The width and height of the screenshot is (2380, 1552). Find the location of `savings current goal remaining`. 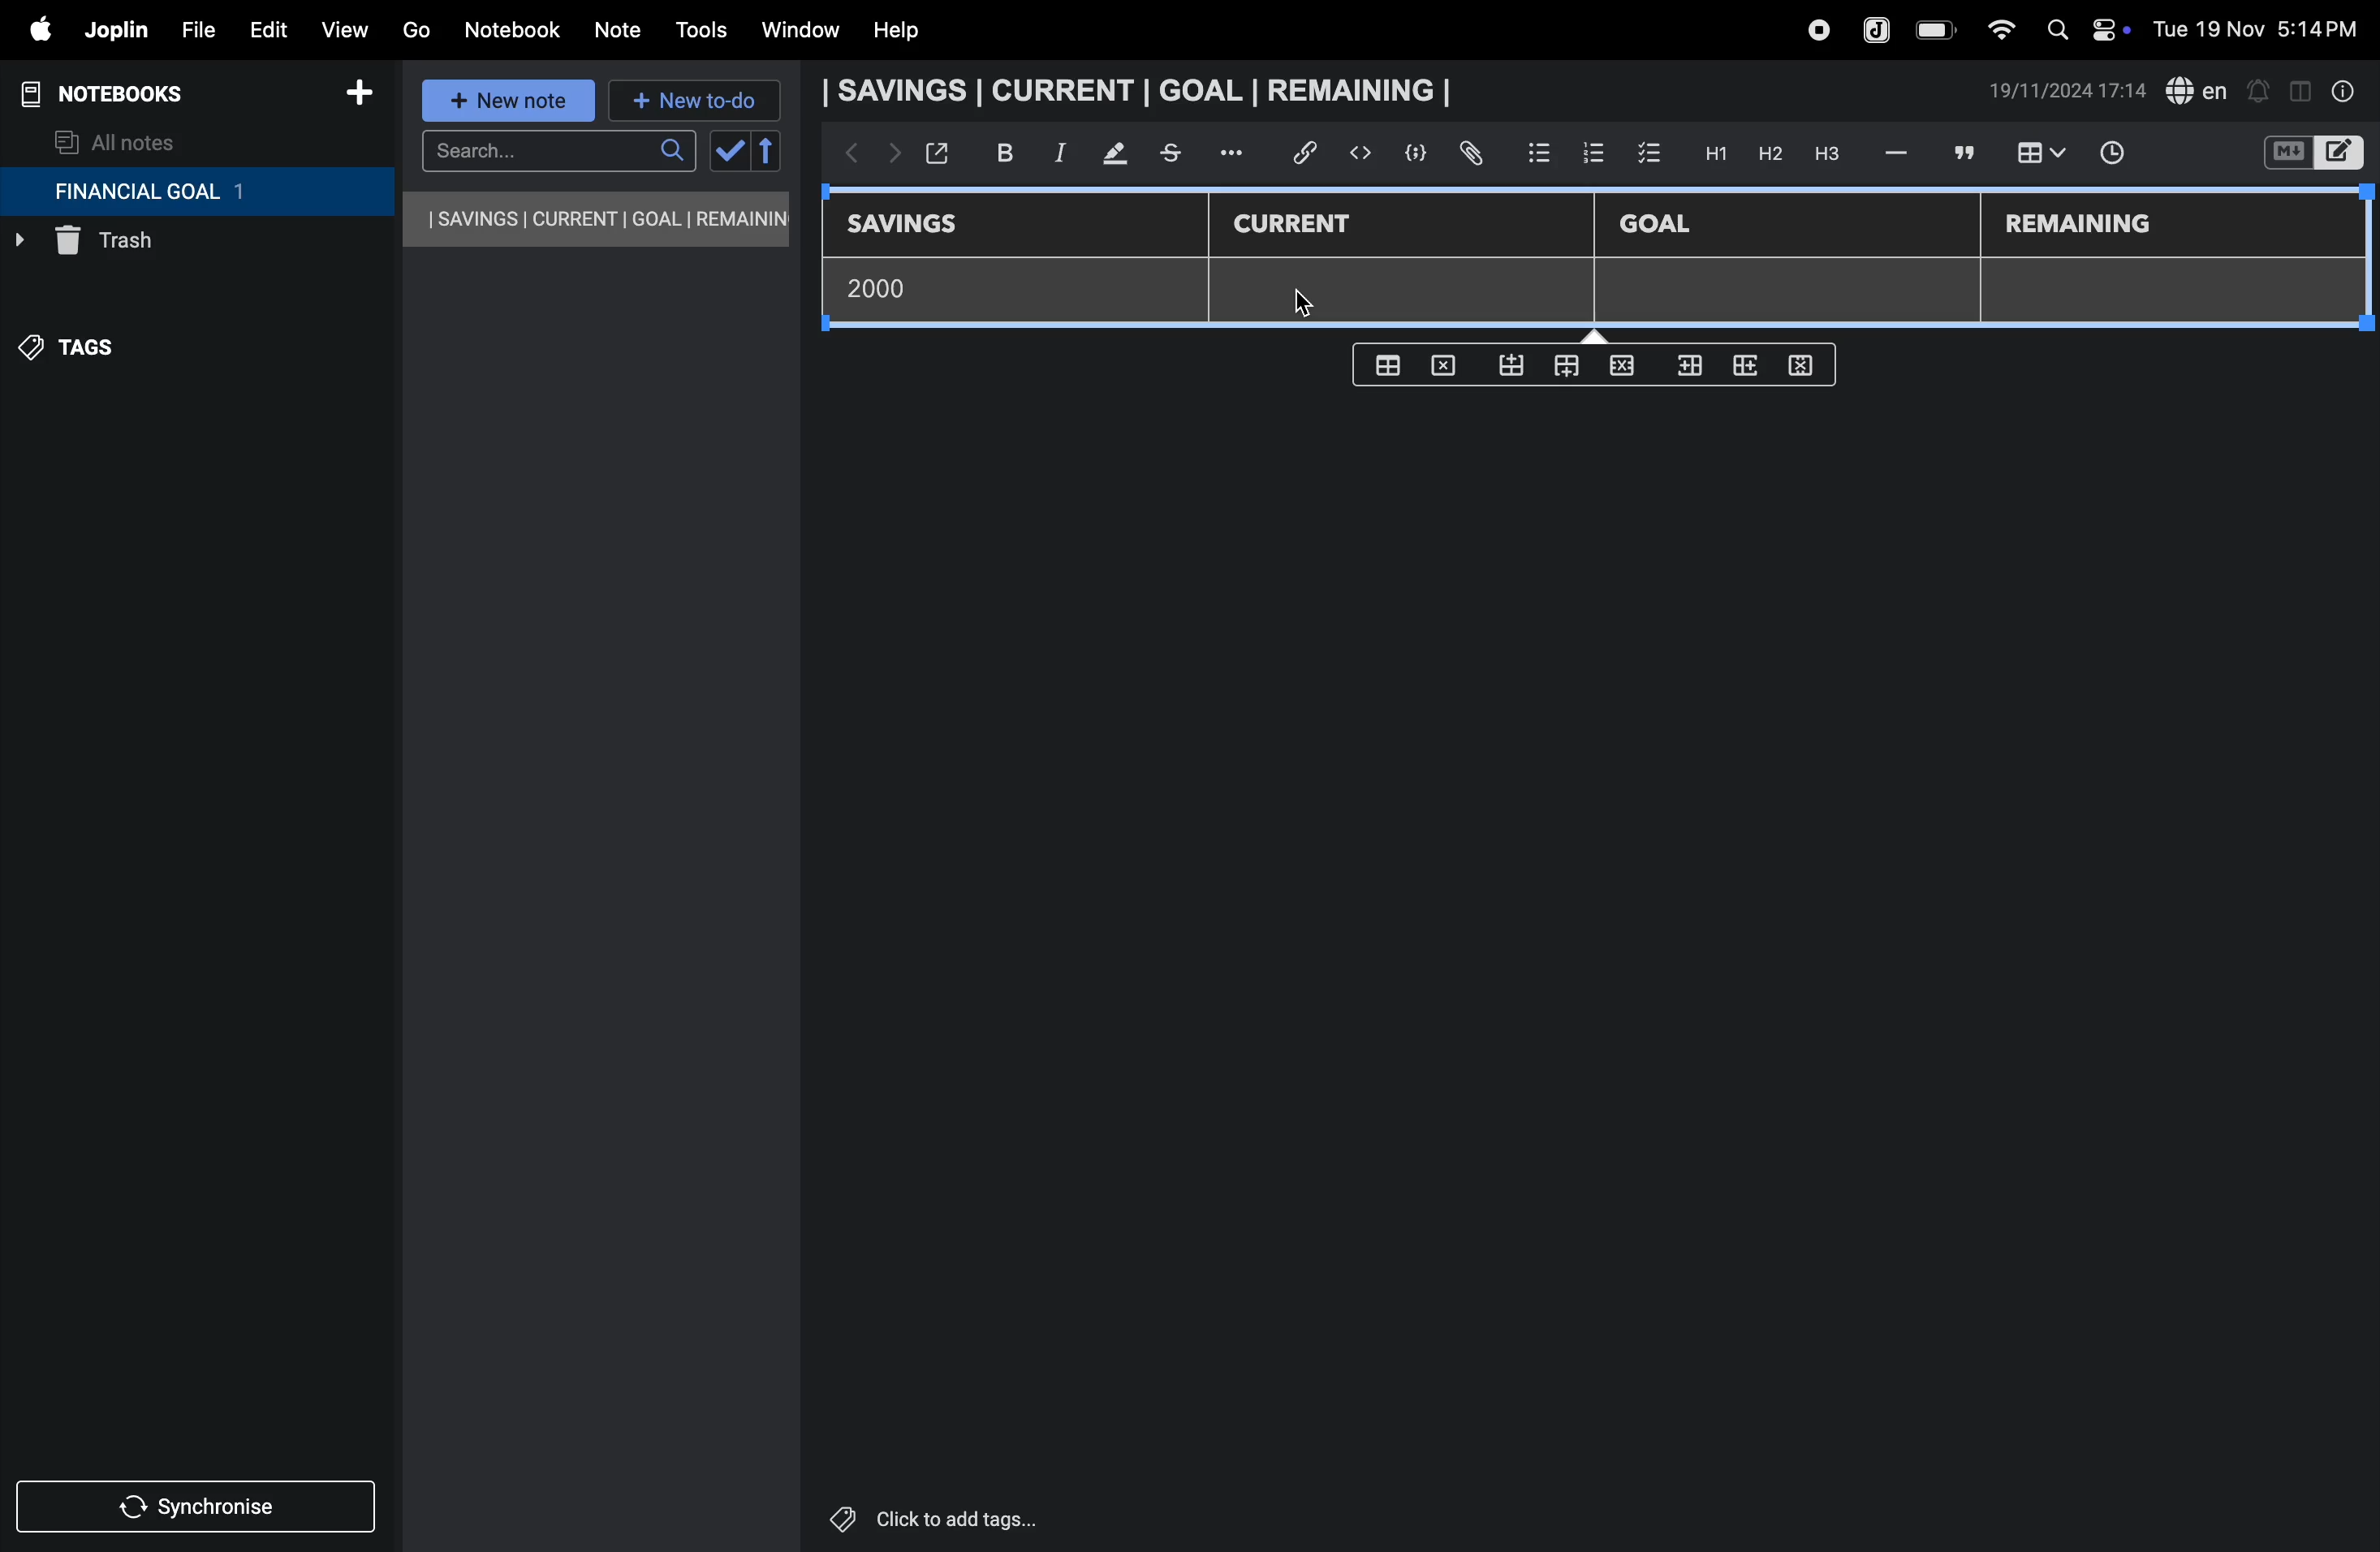

savings current goal remaining is located at coordinates (1143, 90).